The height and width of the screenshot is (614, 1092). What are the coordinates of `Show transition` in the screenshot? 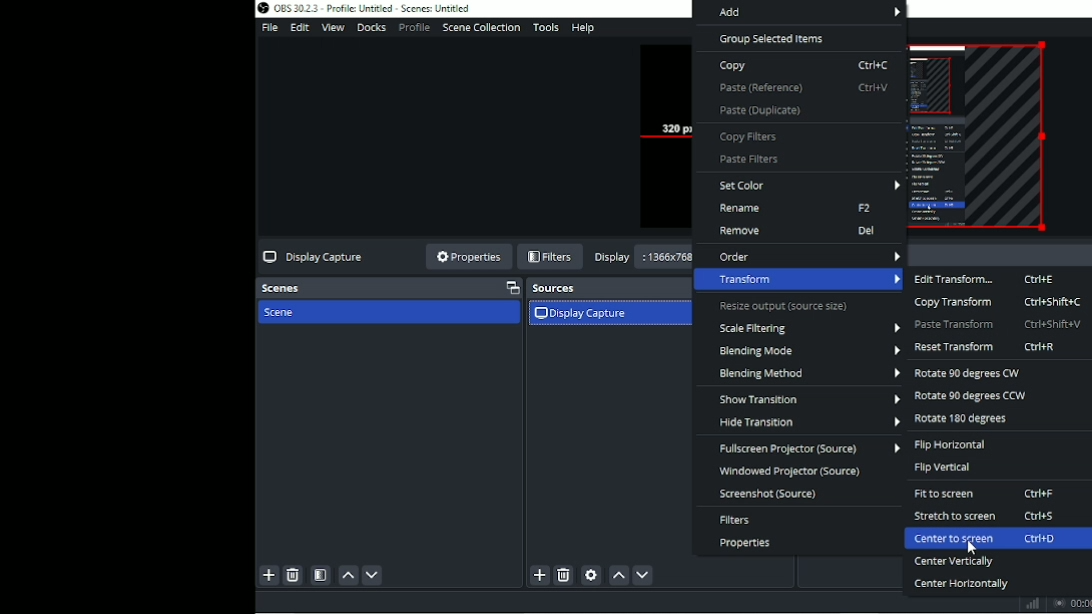 It's located at (807, 400).